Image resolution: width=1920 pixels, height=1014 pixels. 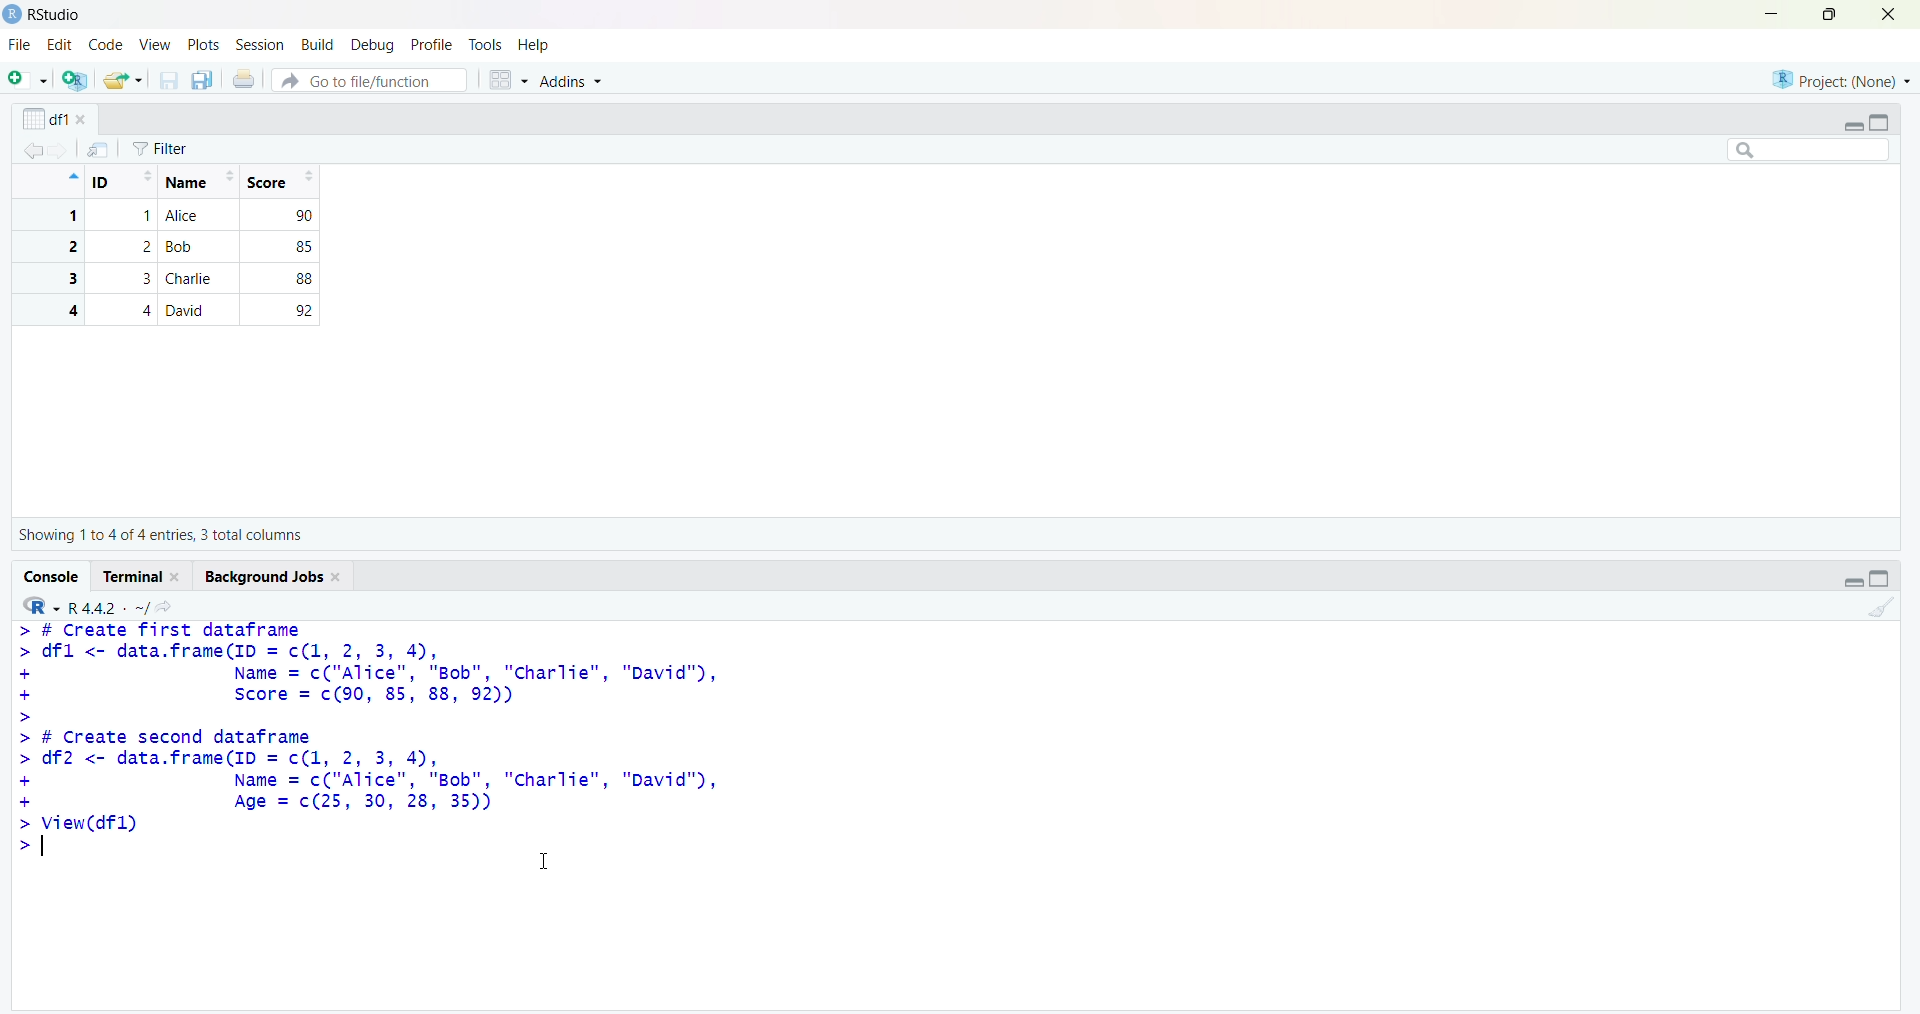 What do you see at coordinates (1880, 578) in the screenshot?
I see `toggle full view` at bounding box center [1880, 578].